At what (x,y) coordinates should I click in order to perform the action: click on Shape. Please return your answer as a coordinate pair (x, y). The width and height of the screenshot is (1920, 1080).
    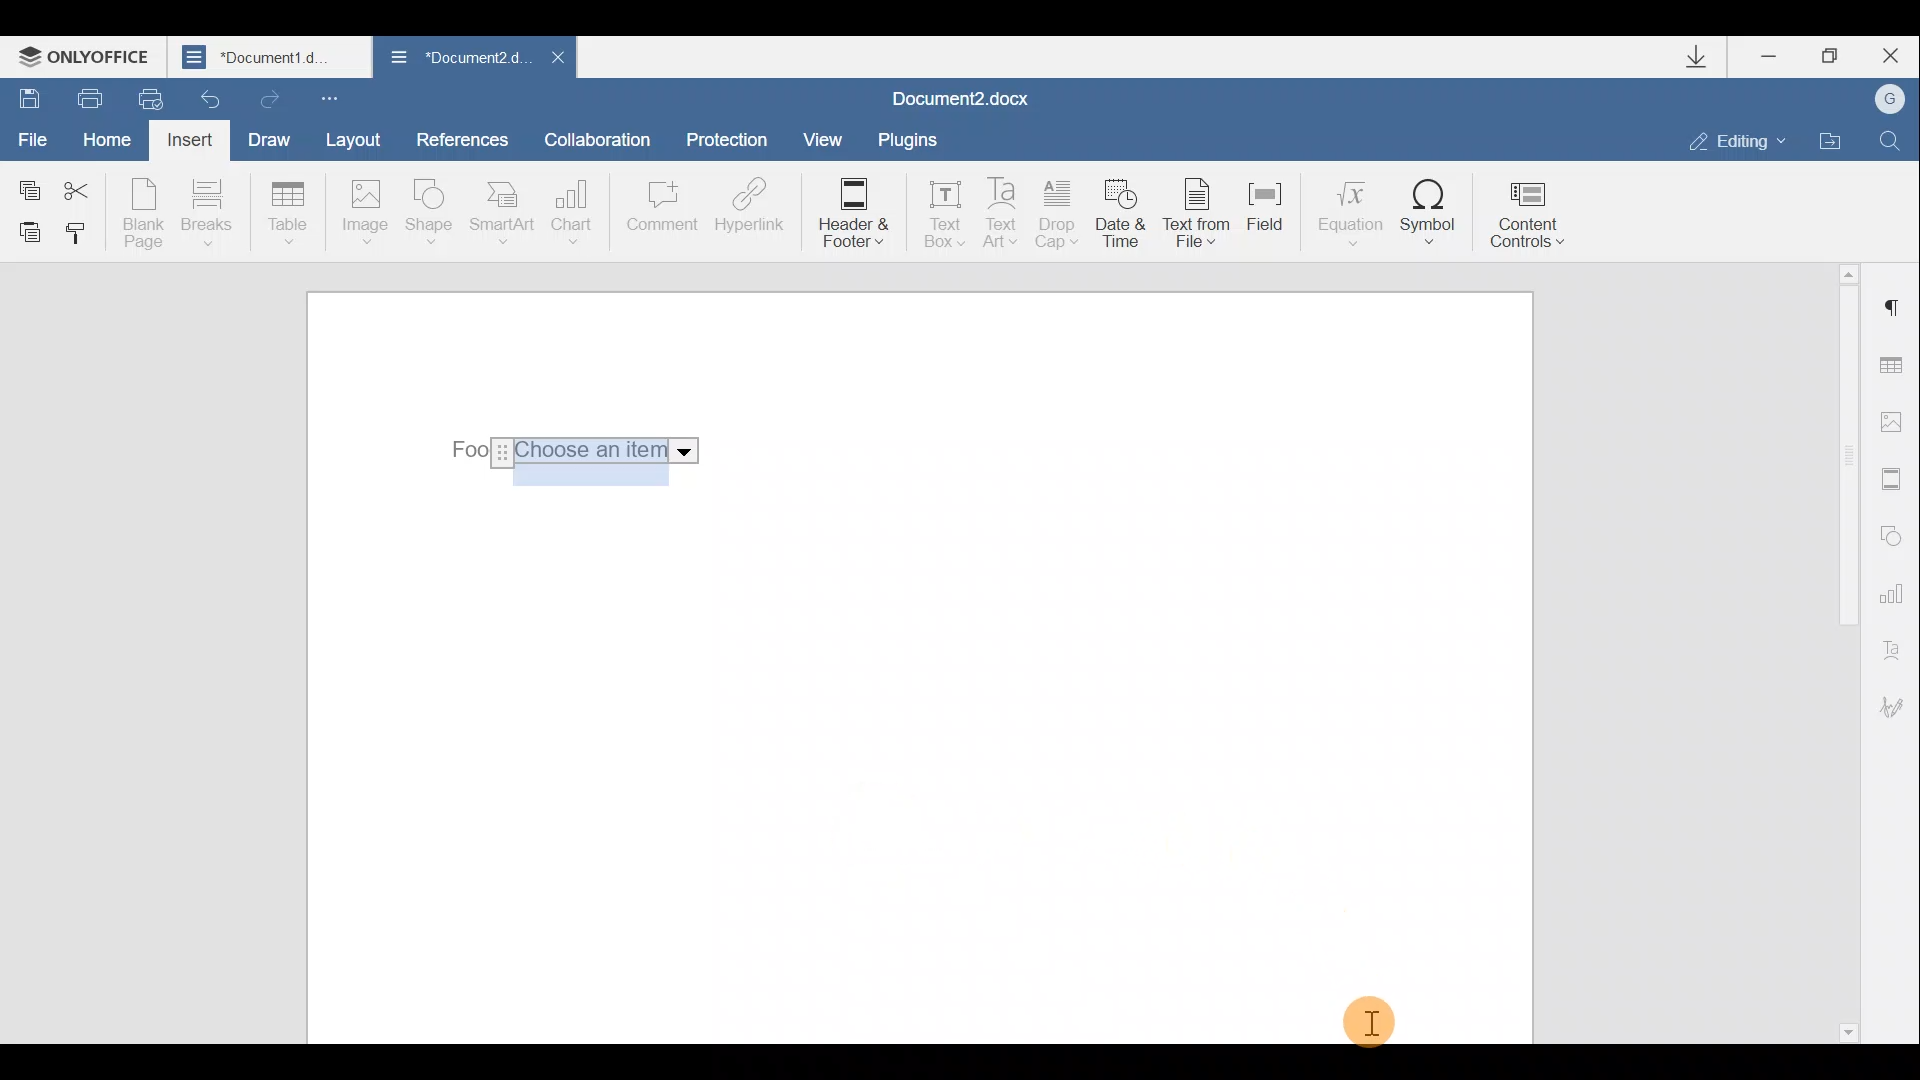
    Looking at the image, I should click on (433, 215).